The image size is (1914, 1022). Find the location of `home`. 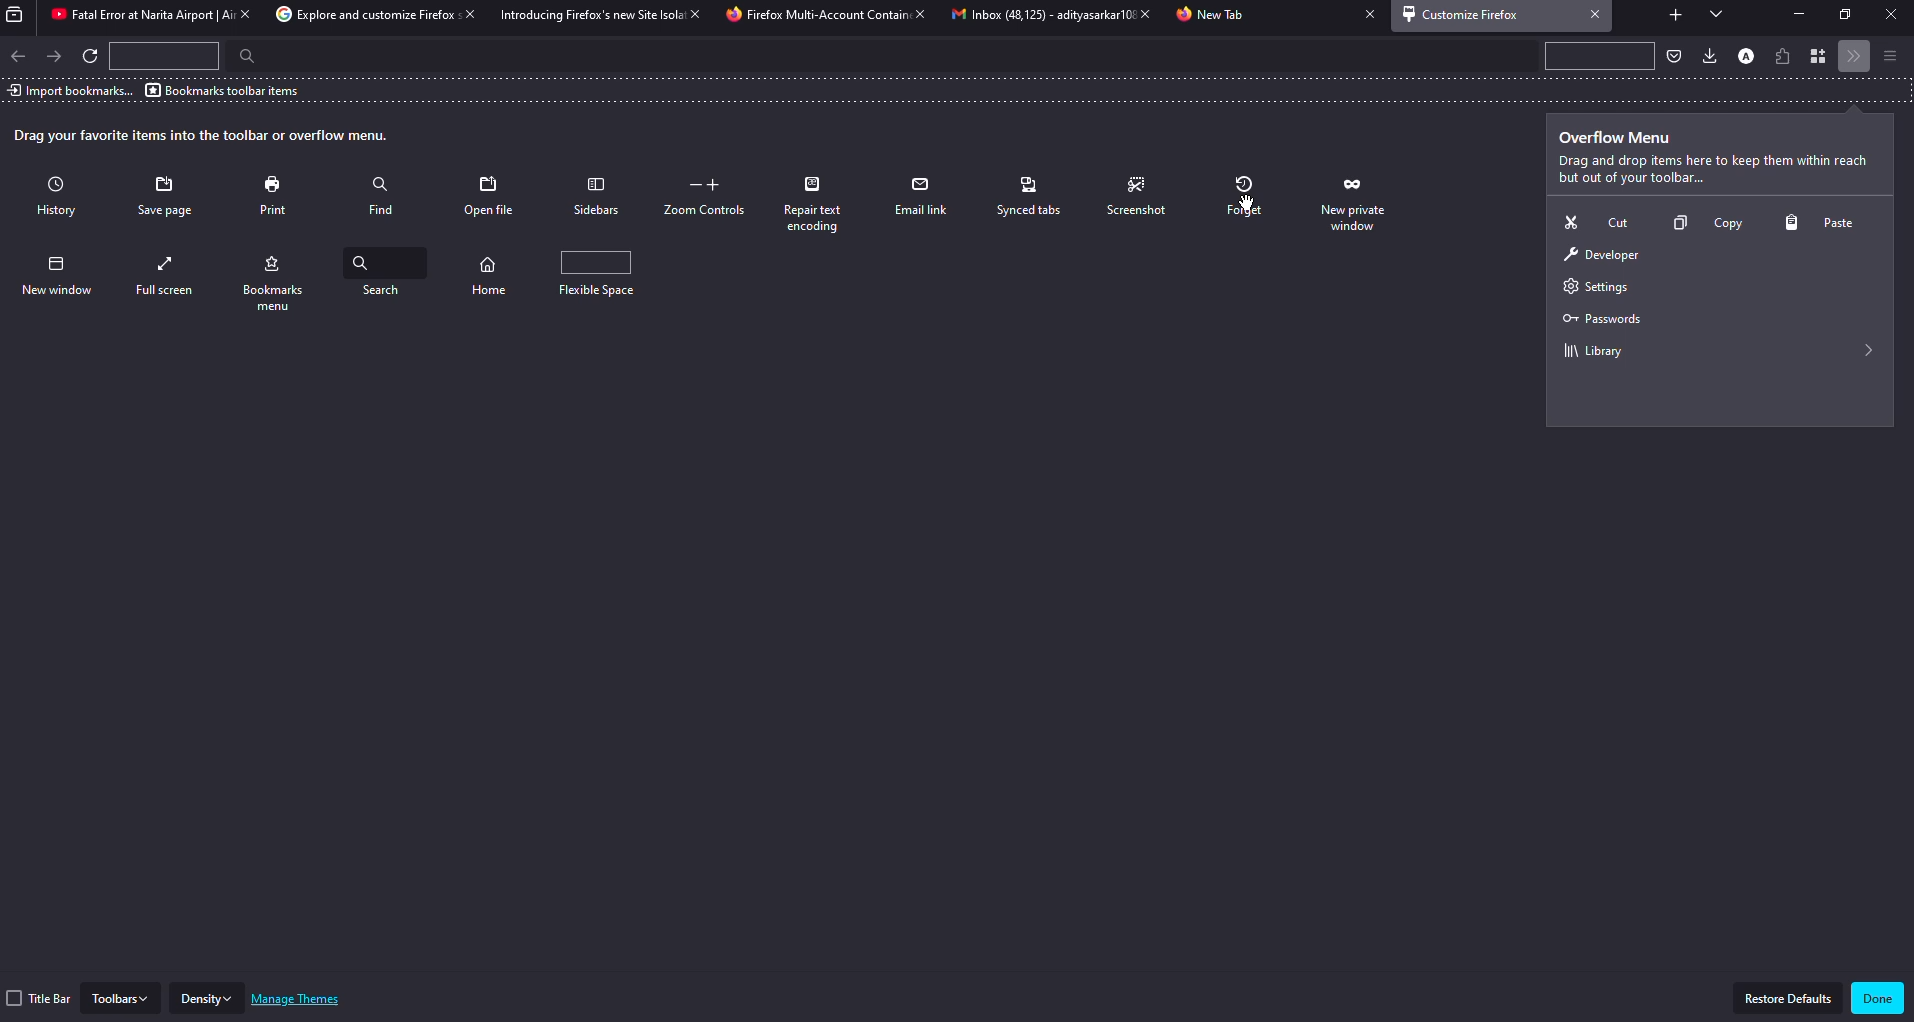

home is located at coordinates (492, 274).